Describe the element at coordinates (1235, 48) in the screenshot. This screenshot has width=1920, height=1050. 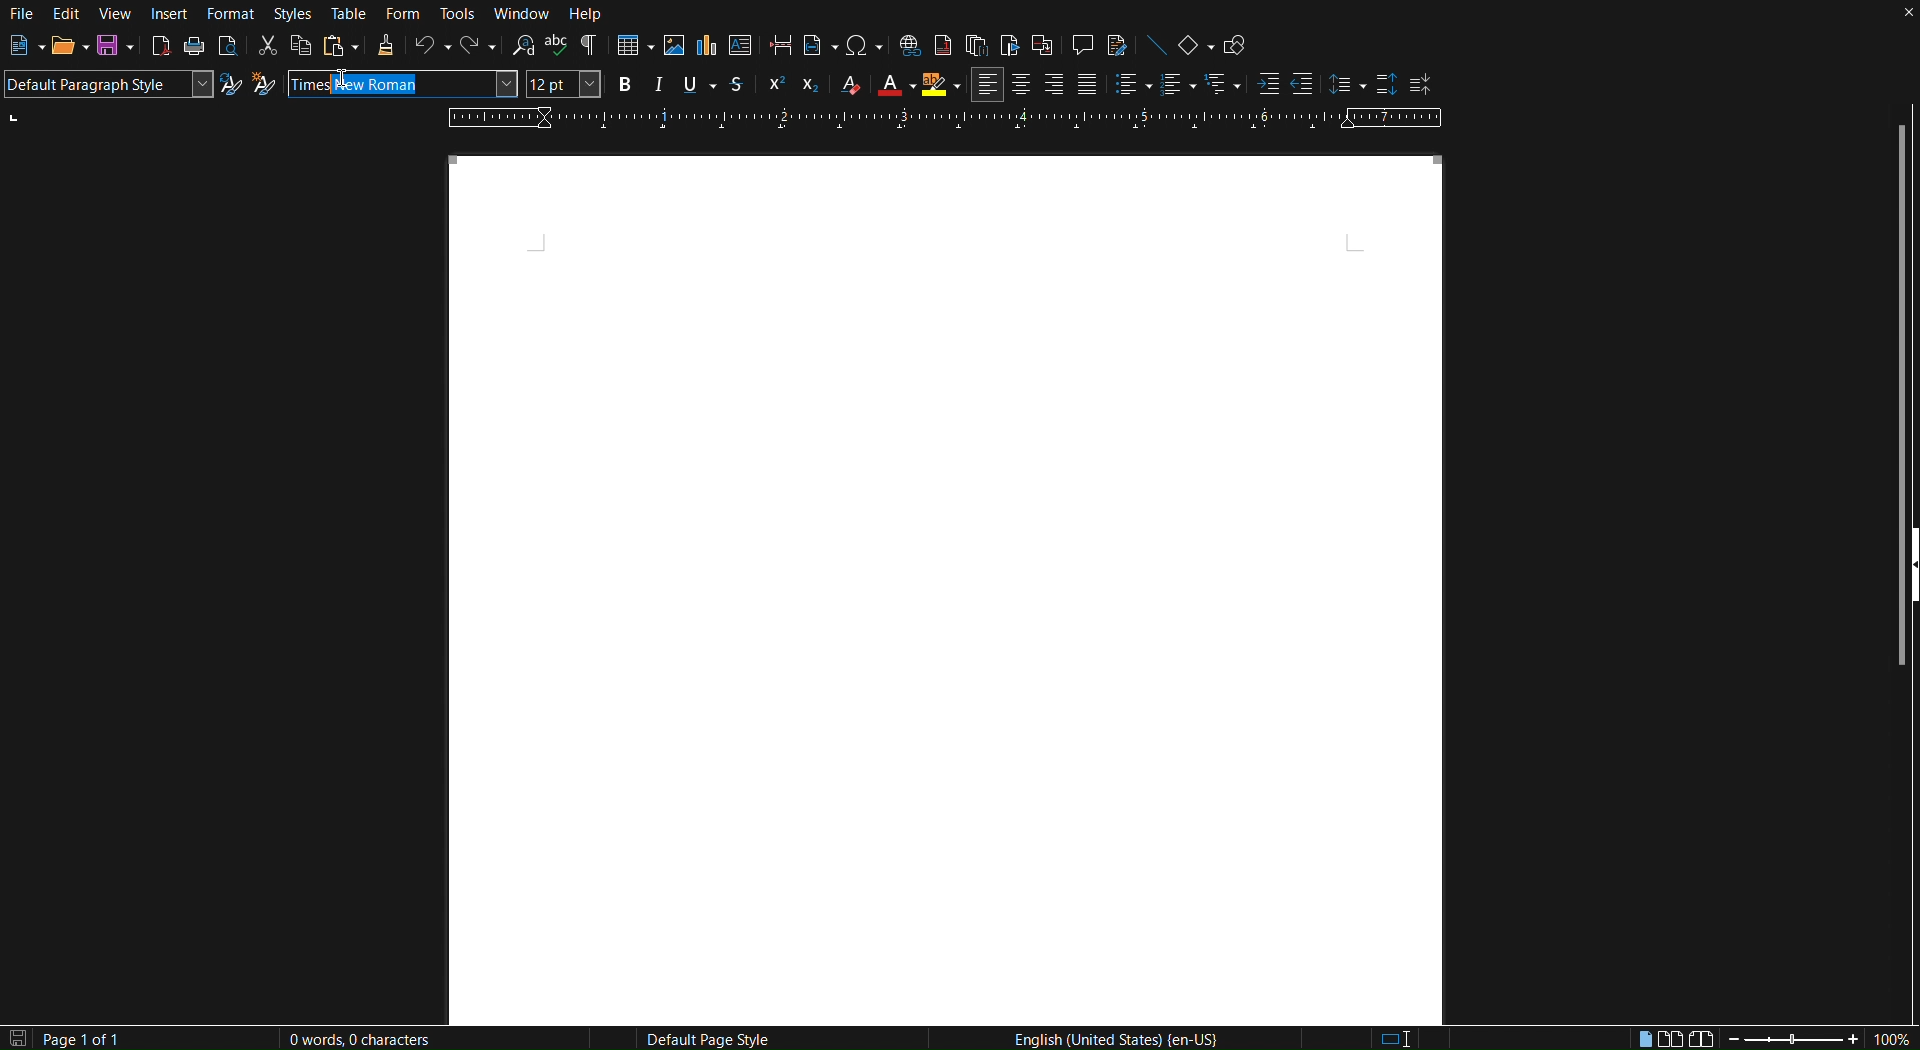
I see `Show Draw Functions` at that location.